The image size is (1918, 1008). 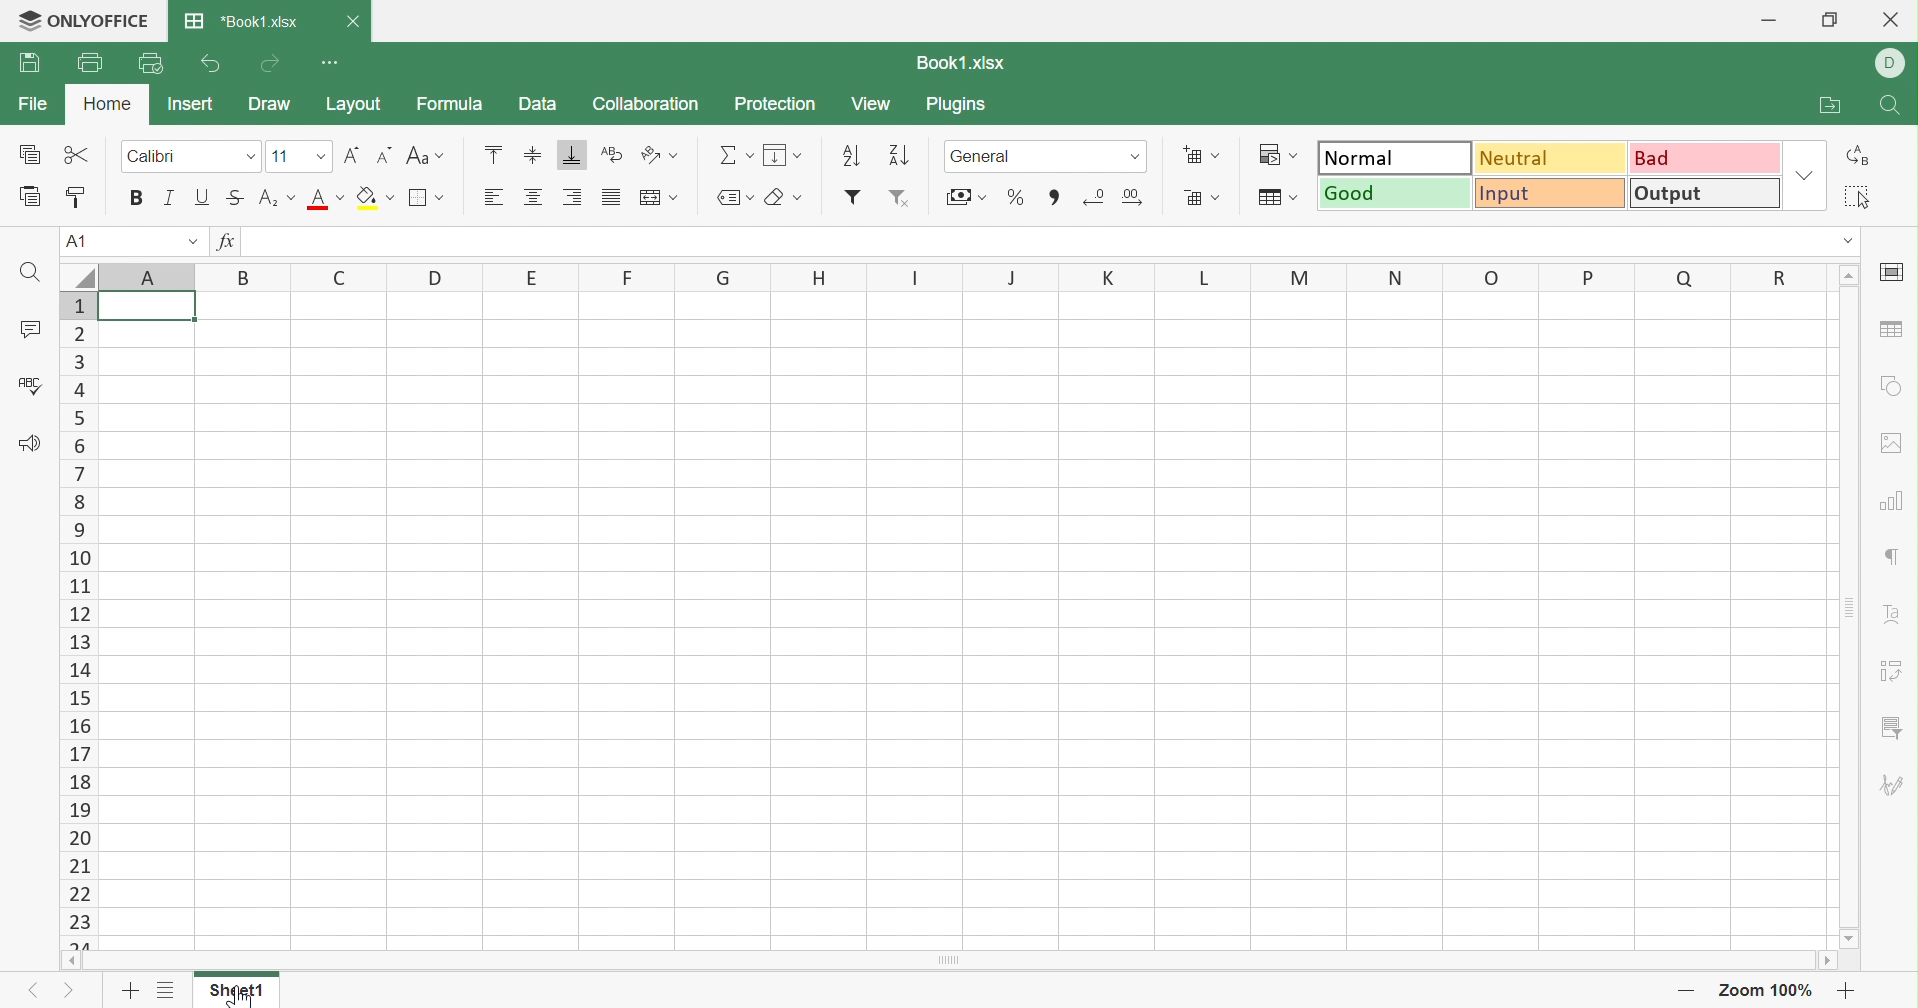 What do you see at coordinates (610, 154) in the screenshot?
I see `Wrap Text` at bounding box center [610, 154].